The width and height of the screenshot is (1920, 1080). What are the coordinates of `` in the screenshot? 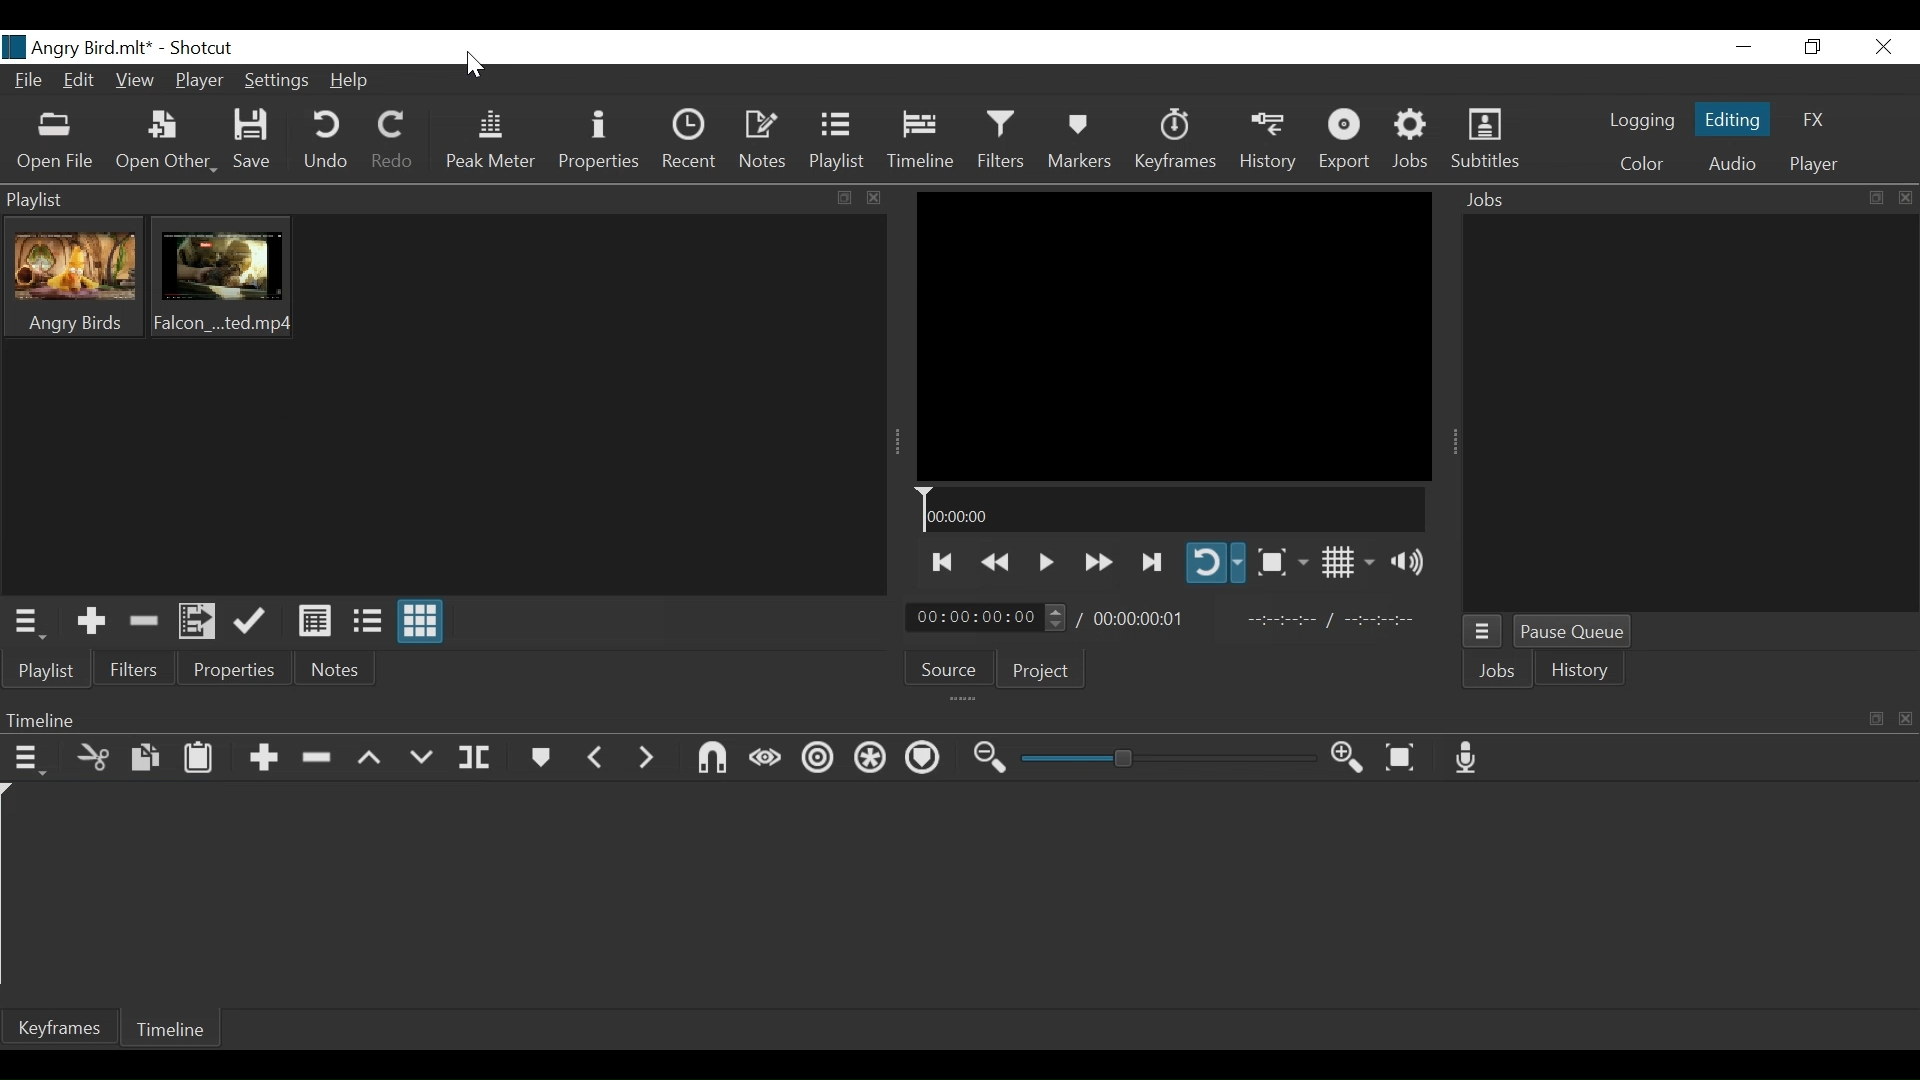 It's located at (689, 141).